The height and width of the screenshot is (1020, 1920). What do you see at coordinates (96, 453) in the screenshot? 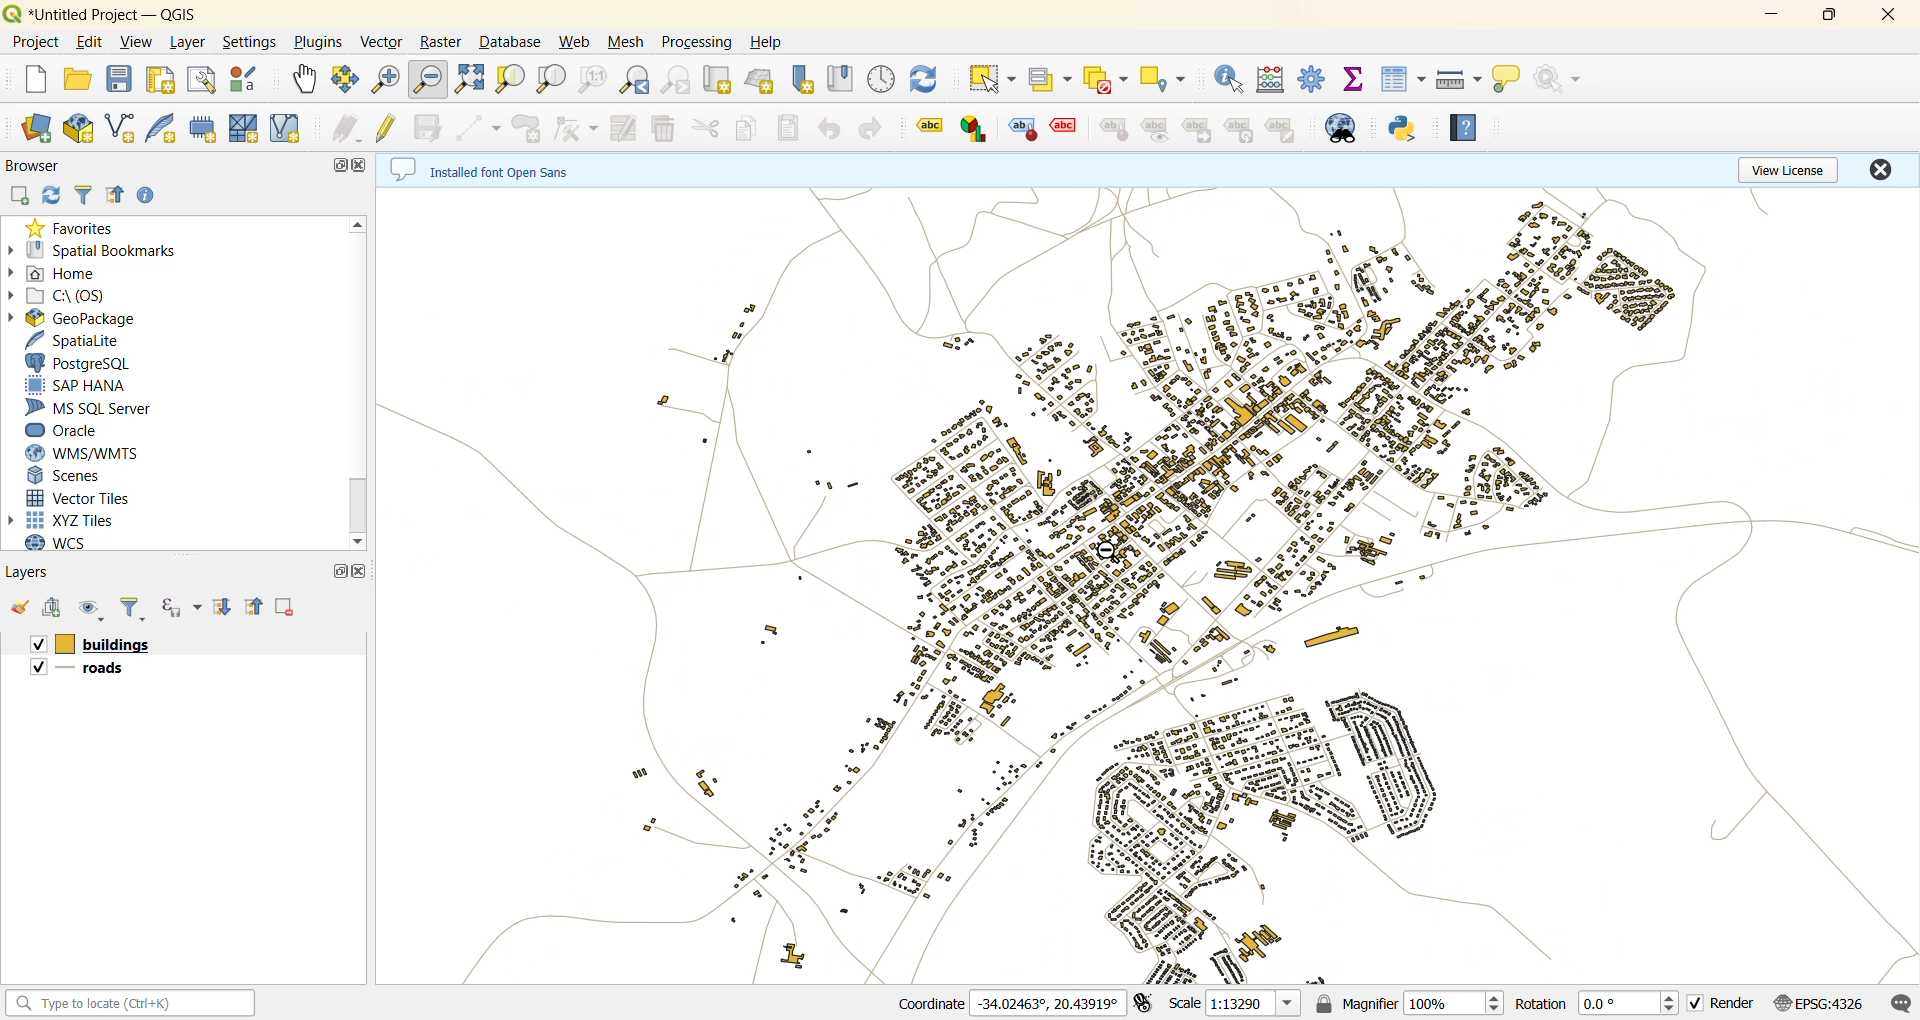
I see `wms/wmts` at bounding box center [96, 453].